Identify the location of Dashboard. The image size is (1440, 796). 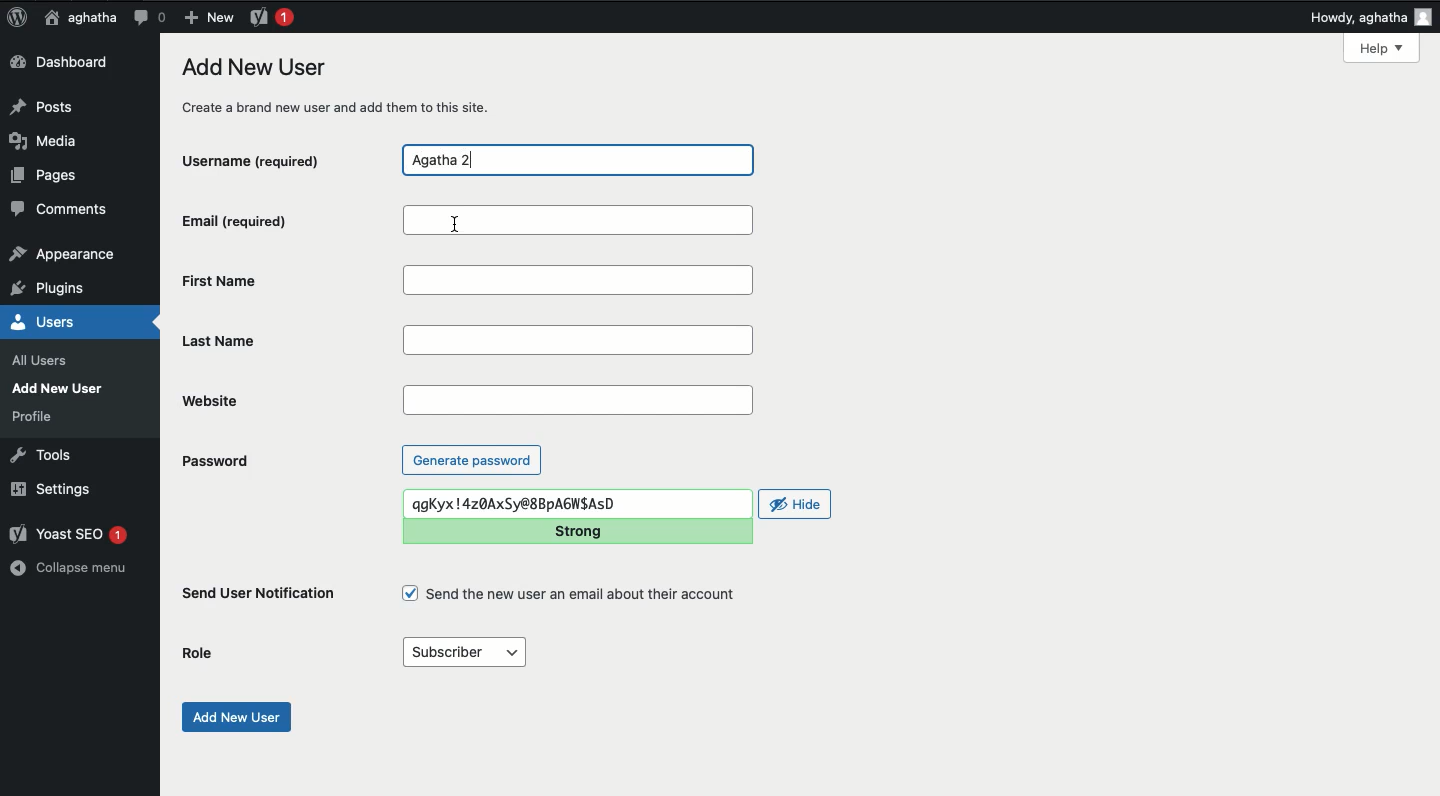
(65, 63).